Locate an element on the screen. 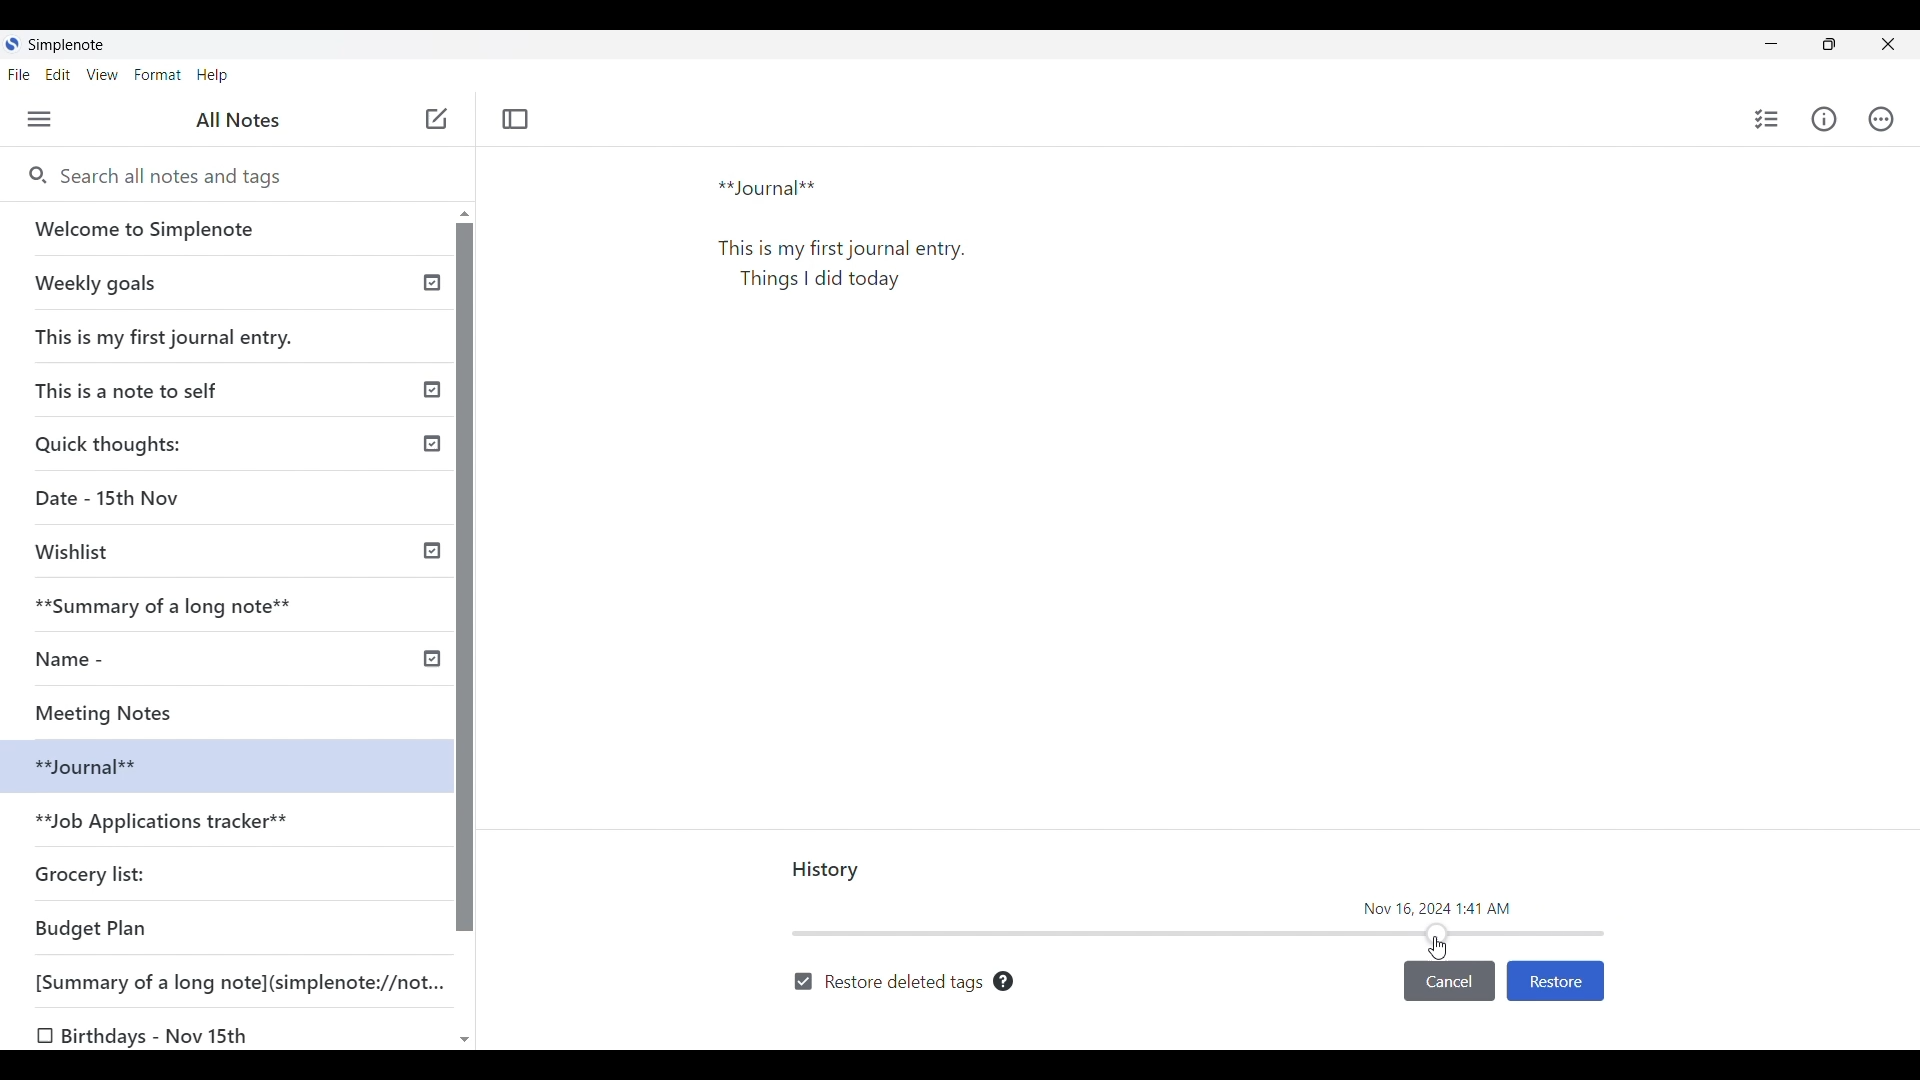  Help menu is located at coordinates (213, 76).